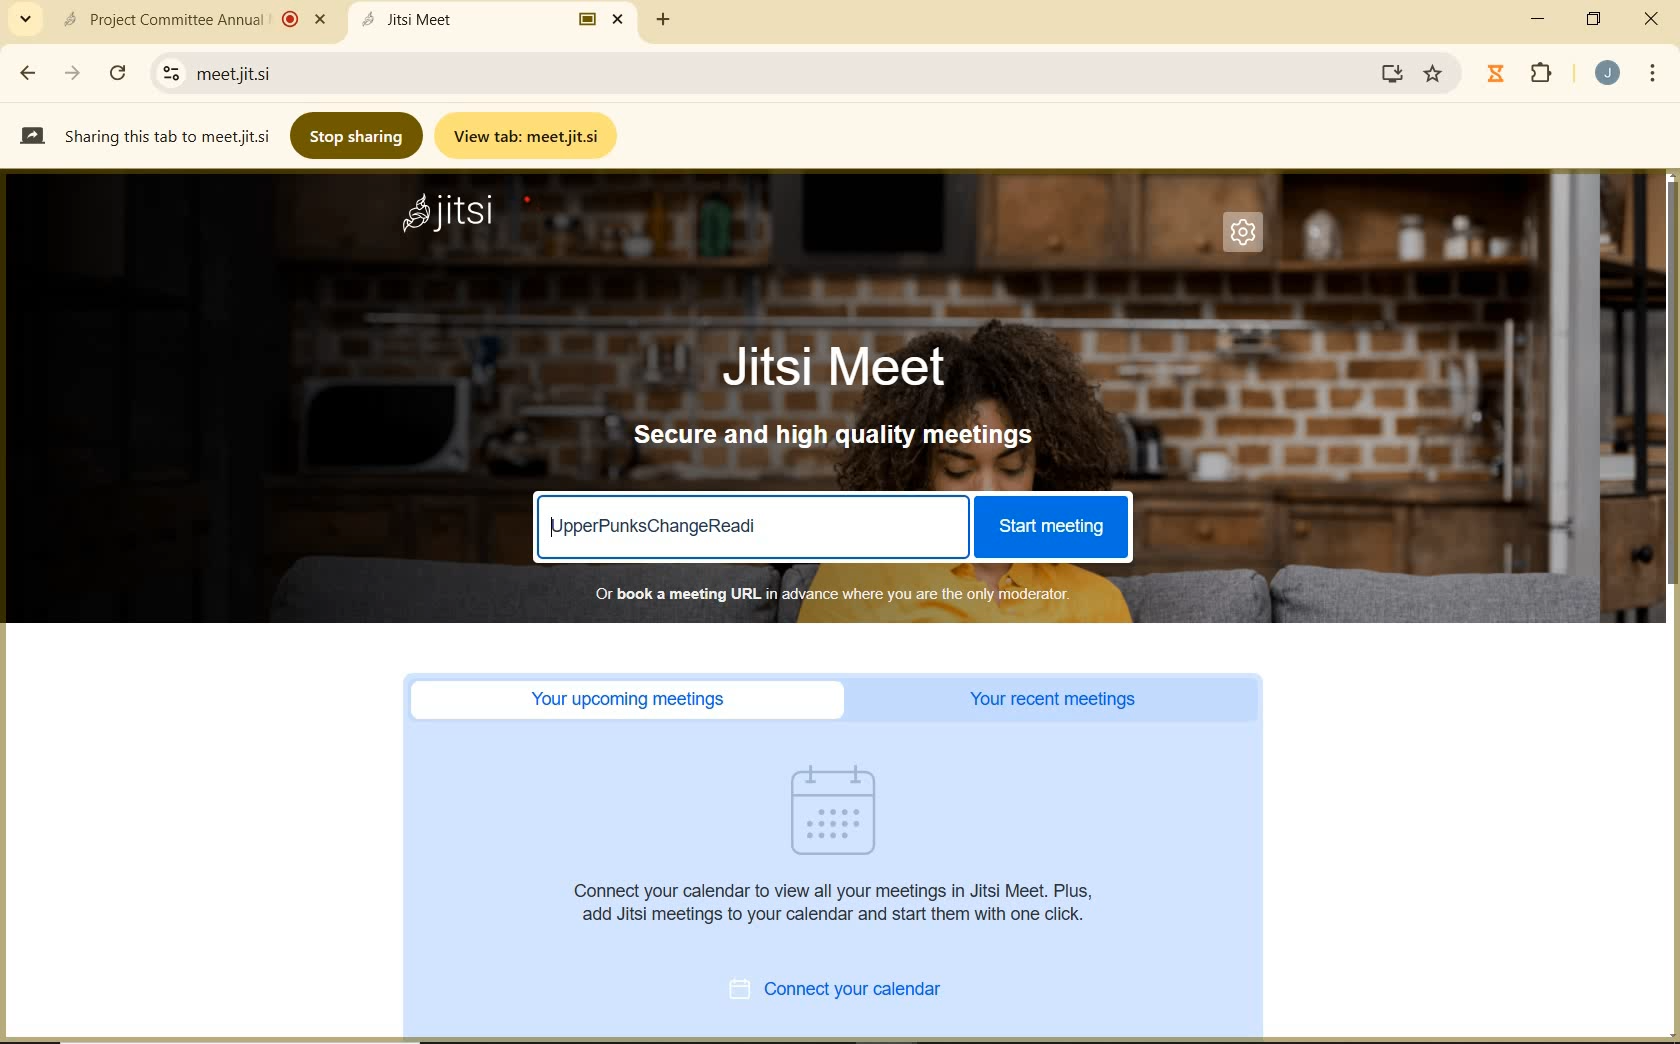  What do you see at coordinates (830, 593) in the screenshot?
I see `Or book a meeting URL in advance where you are the only moderator.` at bounding box center [830, 593].